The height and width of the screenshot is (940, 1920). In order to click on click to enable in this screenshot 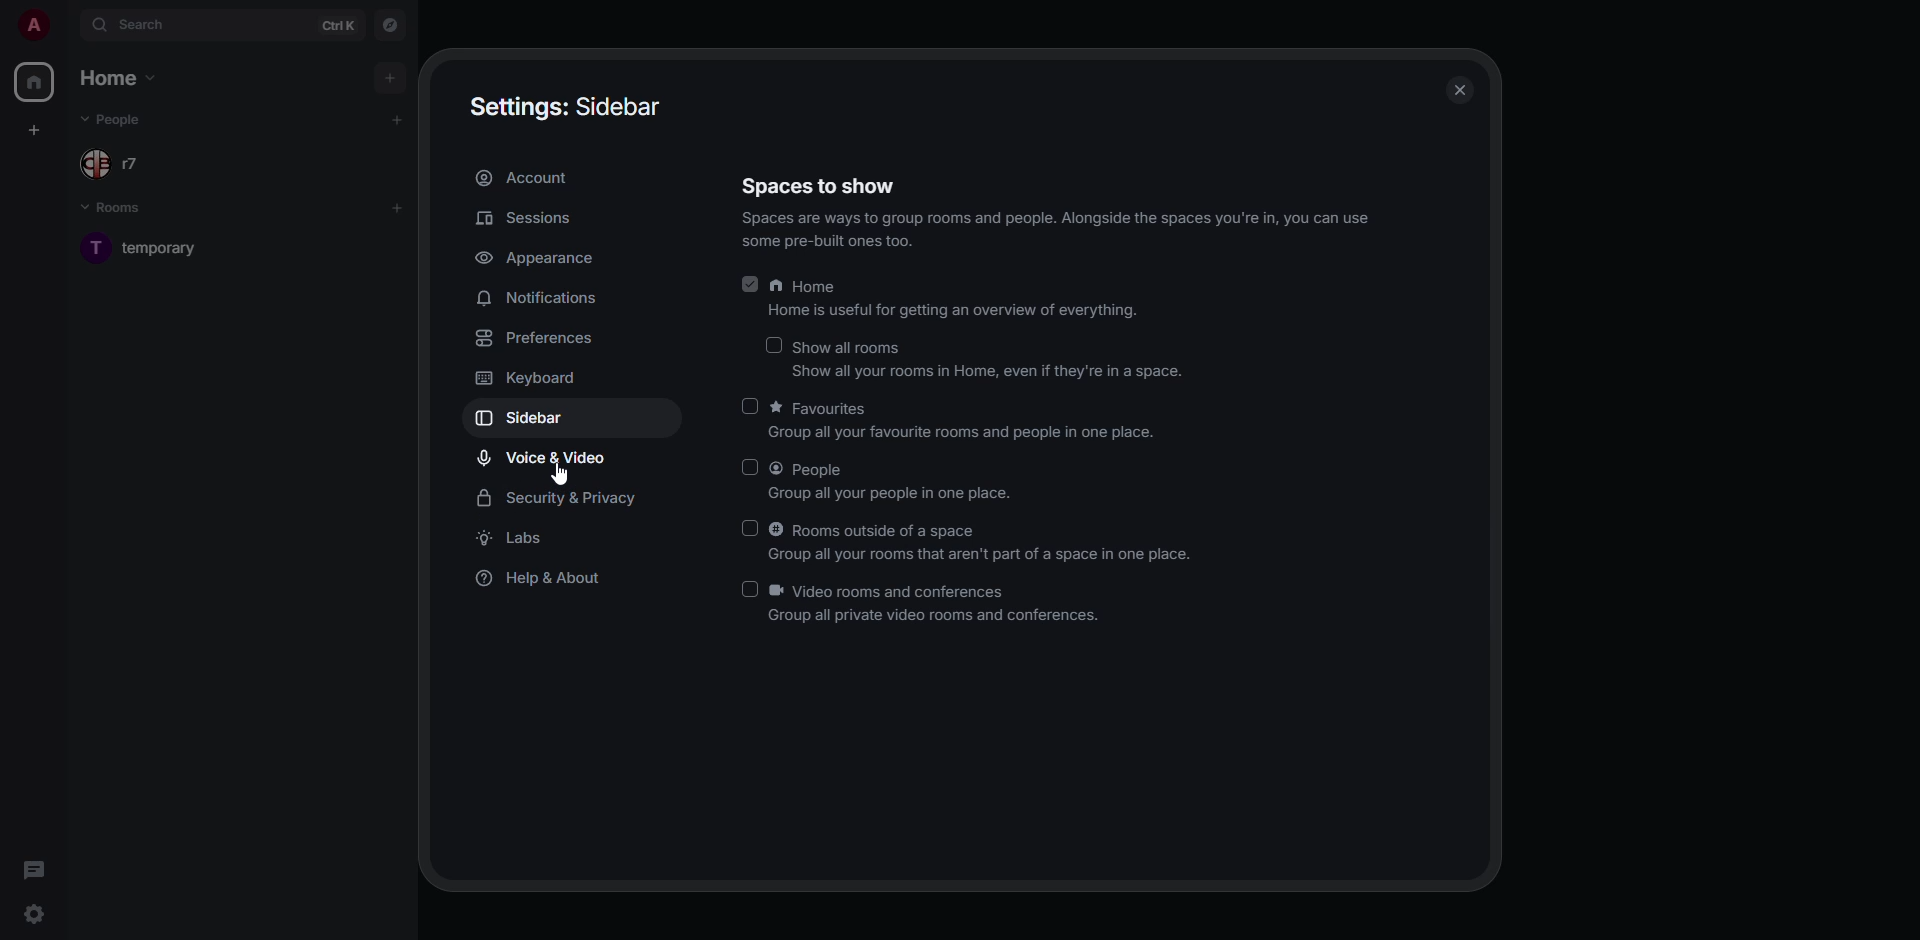, I will do `click(774, 343)`.